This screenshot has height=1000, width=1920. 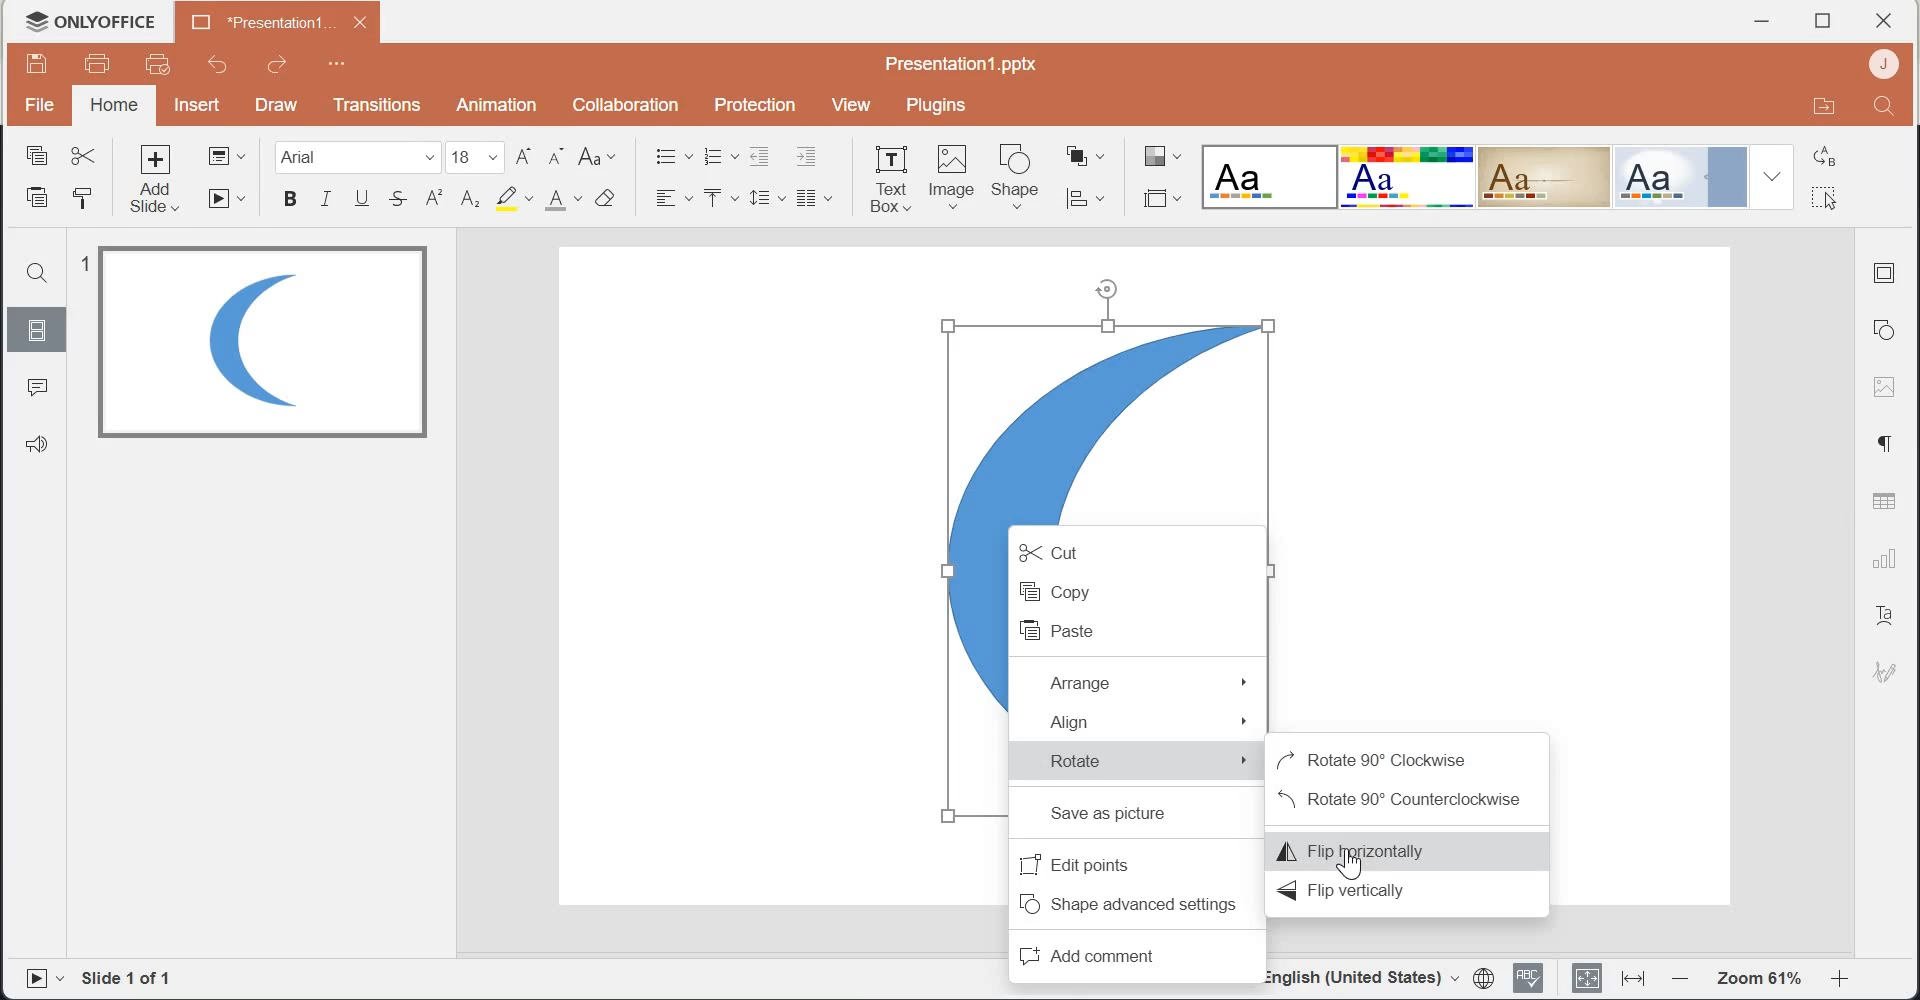 I want to click on Official, so click(x=1680, y=176).